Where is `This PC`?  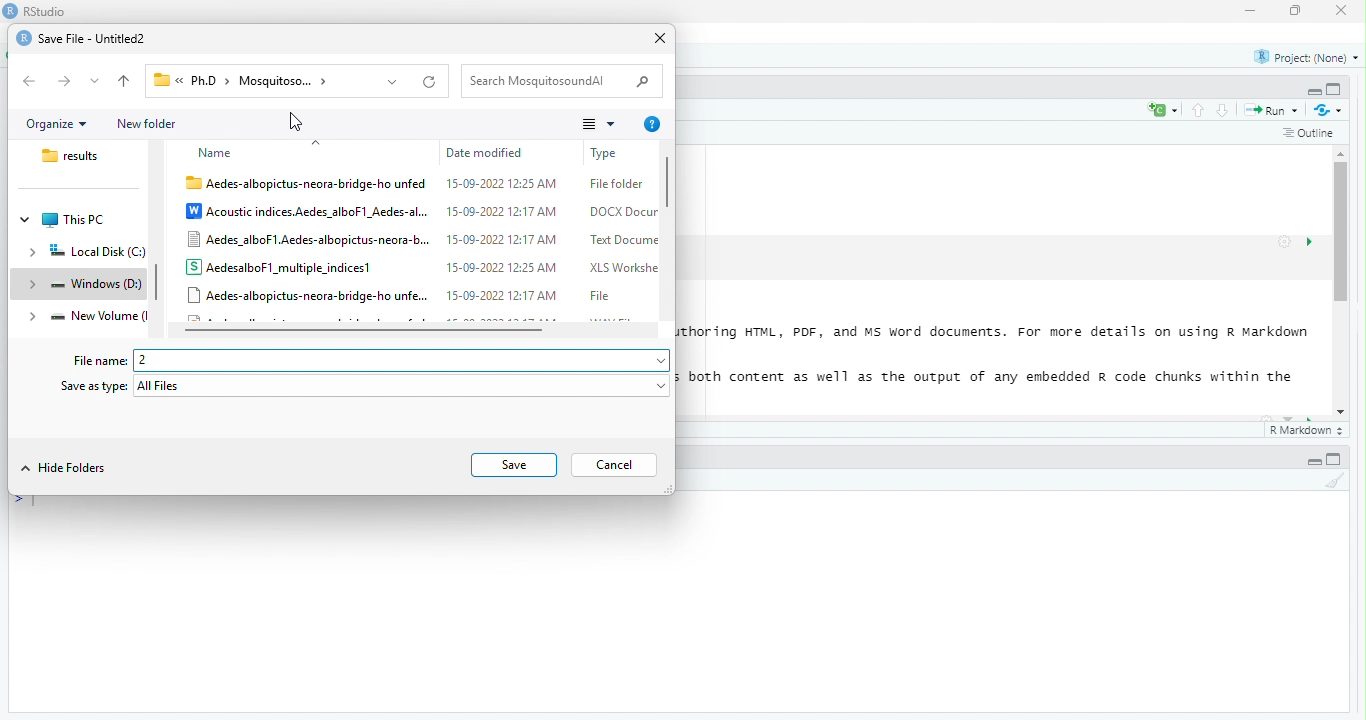 This PC is located at coordinates (73, 221).